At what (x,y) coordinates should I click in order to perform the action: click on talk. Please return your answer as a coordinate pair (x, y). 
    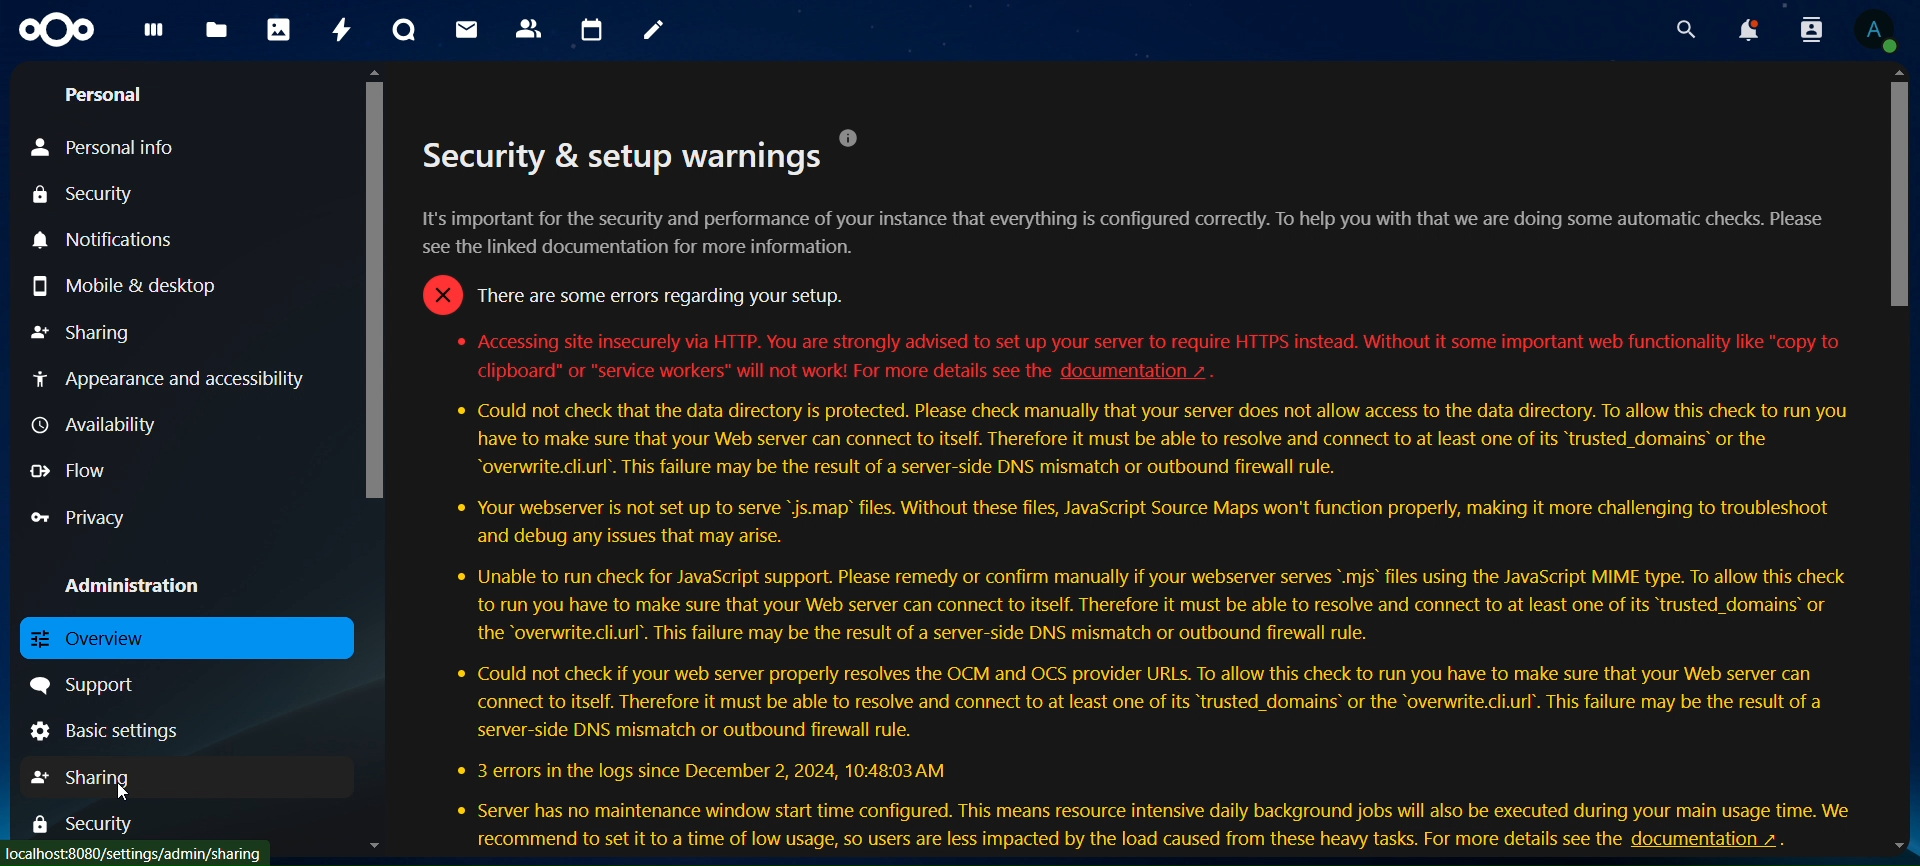
    Looking at the image, I should click on (404, 28).